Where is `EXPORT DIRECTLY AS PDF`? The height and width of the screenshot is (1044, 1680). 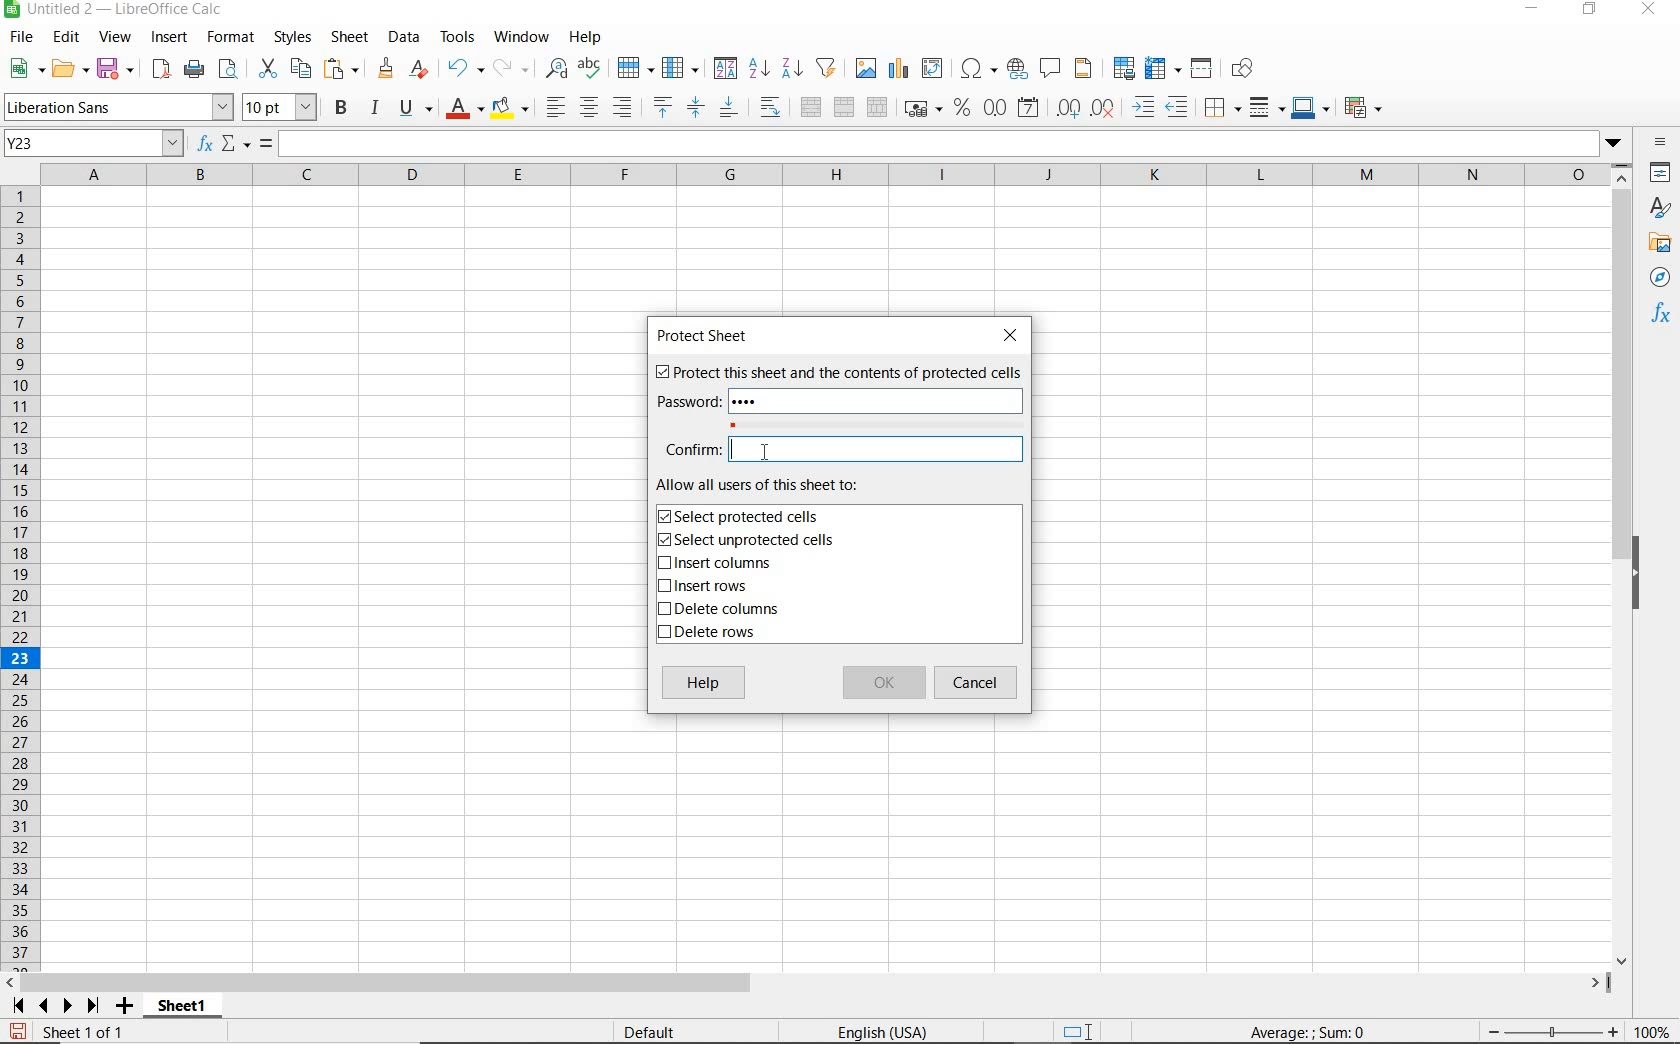 EXPORT DIRECTLY AS PDF is located at coordinates (160, 71).